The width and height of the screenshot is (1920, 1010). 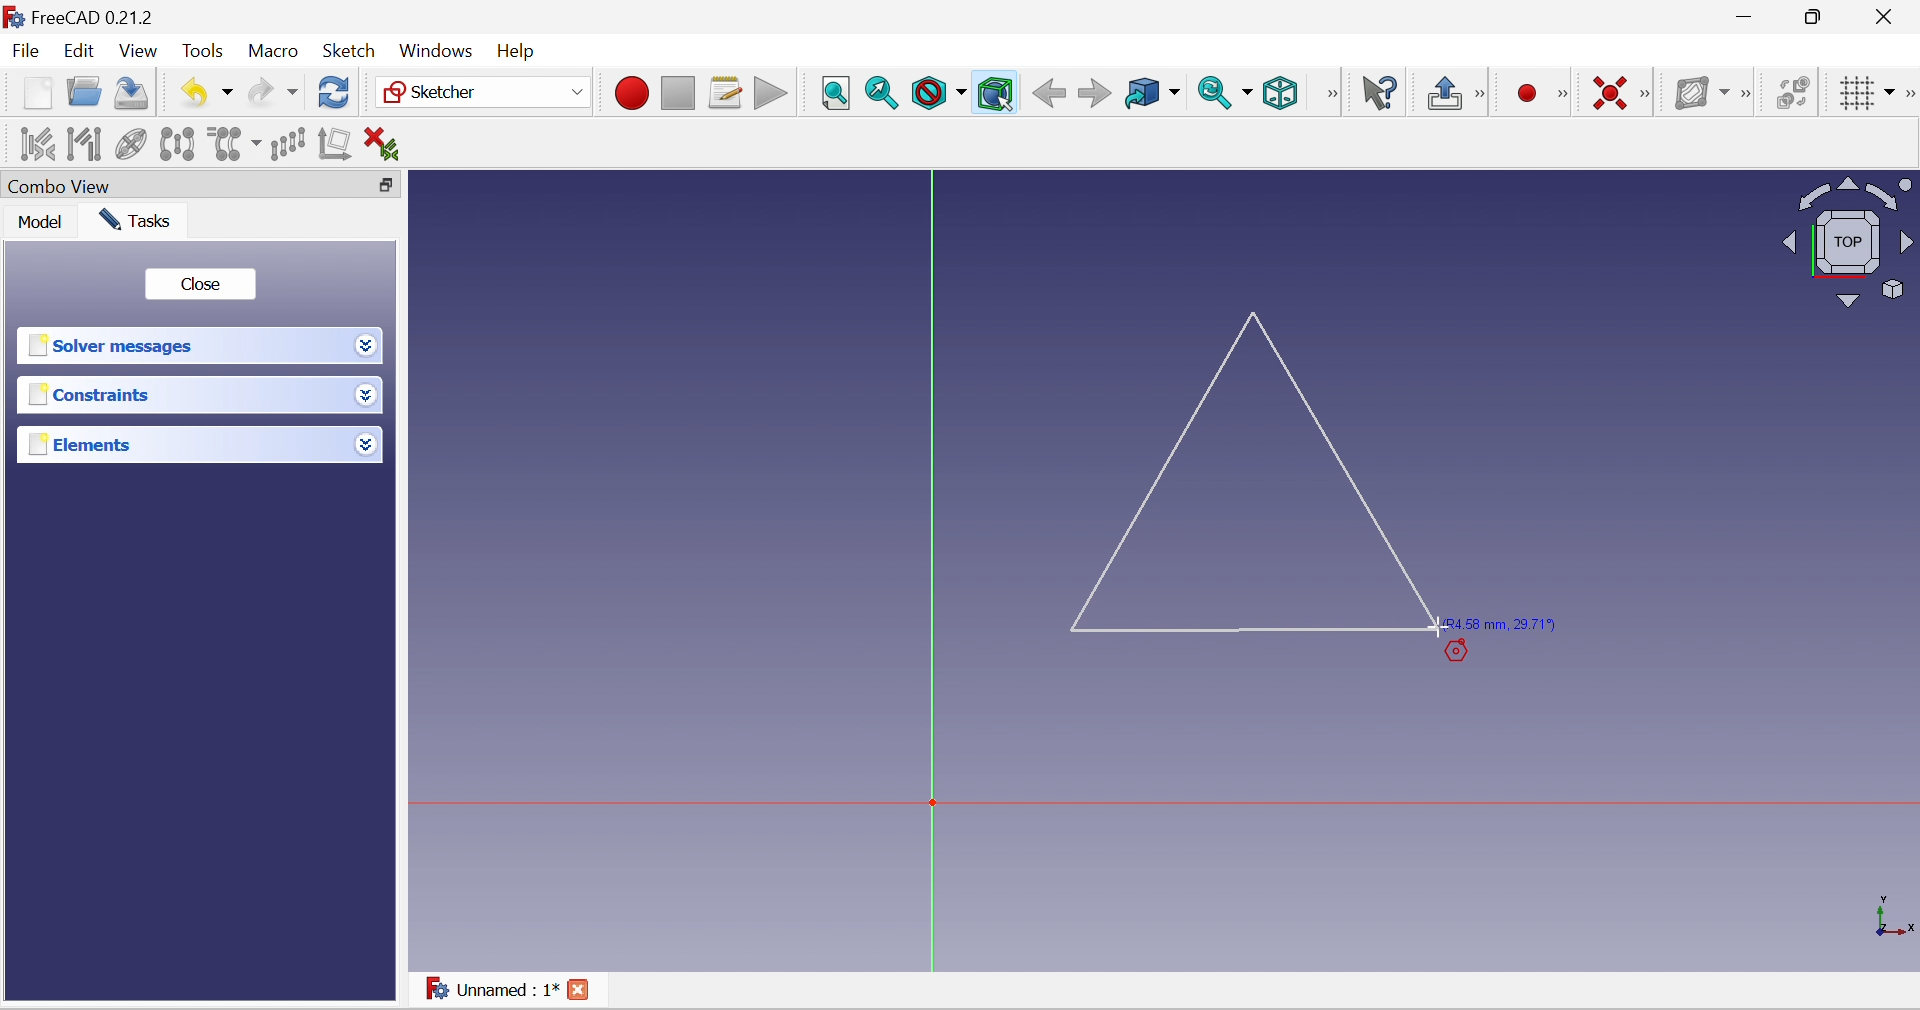 I want to click on x, y axis, so click(x=1890, y=915).